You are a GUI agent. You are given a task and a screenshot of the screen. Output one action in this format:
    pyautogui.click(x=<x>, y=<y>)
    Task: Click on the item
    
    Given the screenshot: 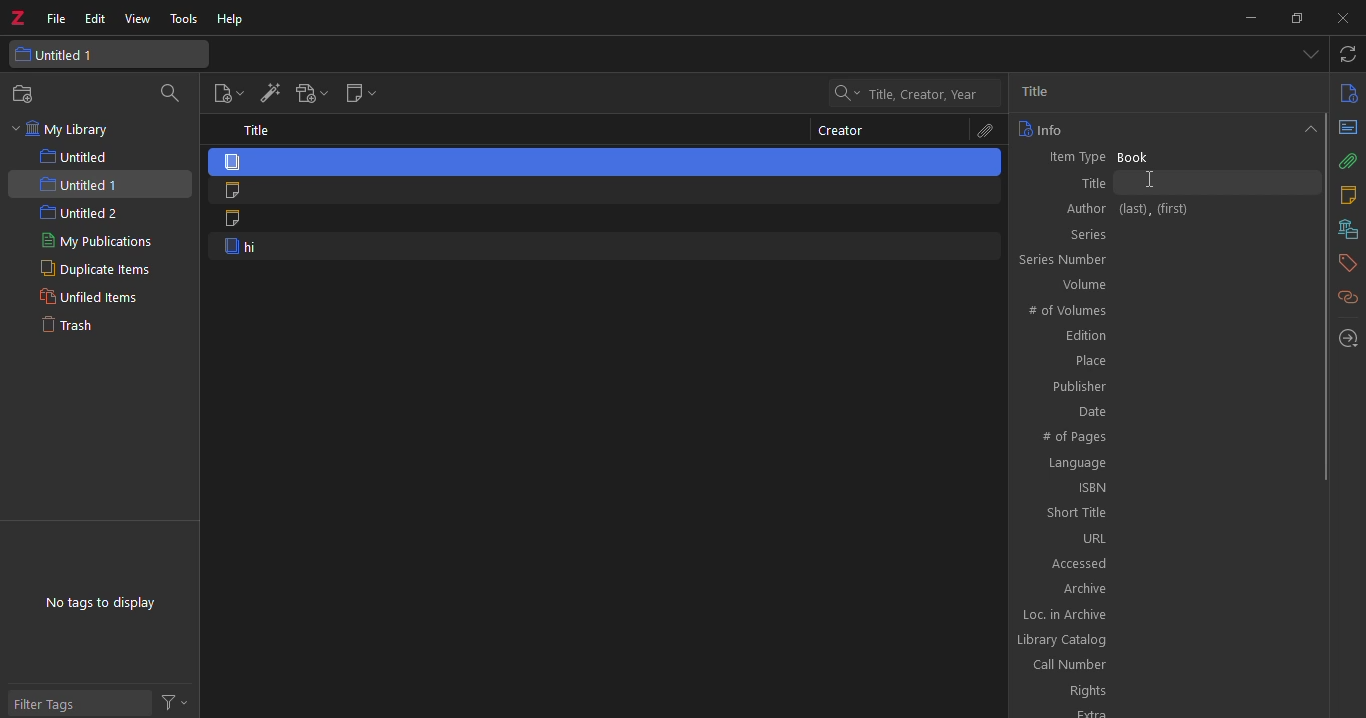 What is the action you would take?
    pyautogui.click(x=603, y=248)
    